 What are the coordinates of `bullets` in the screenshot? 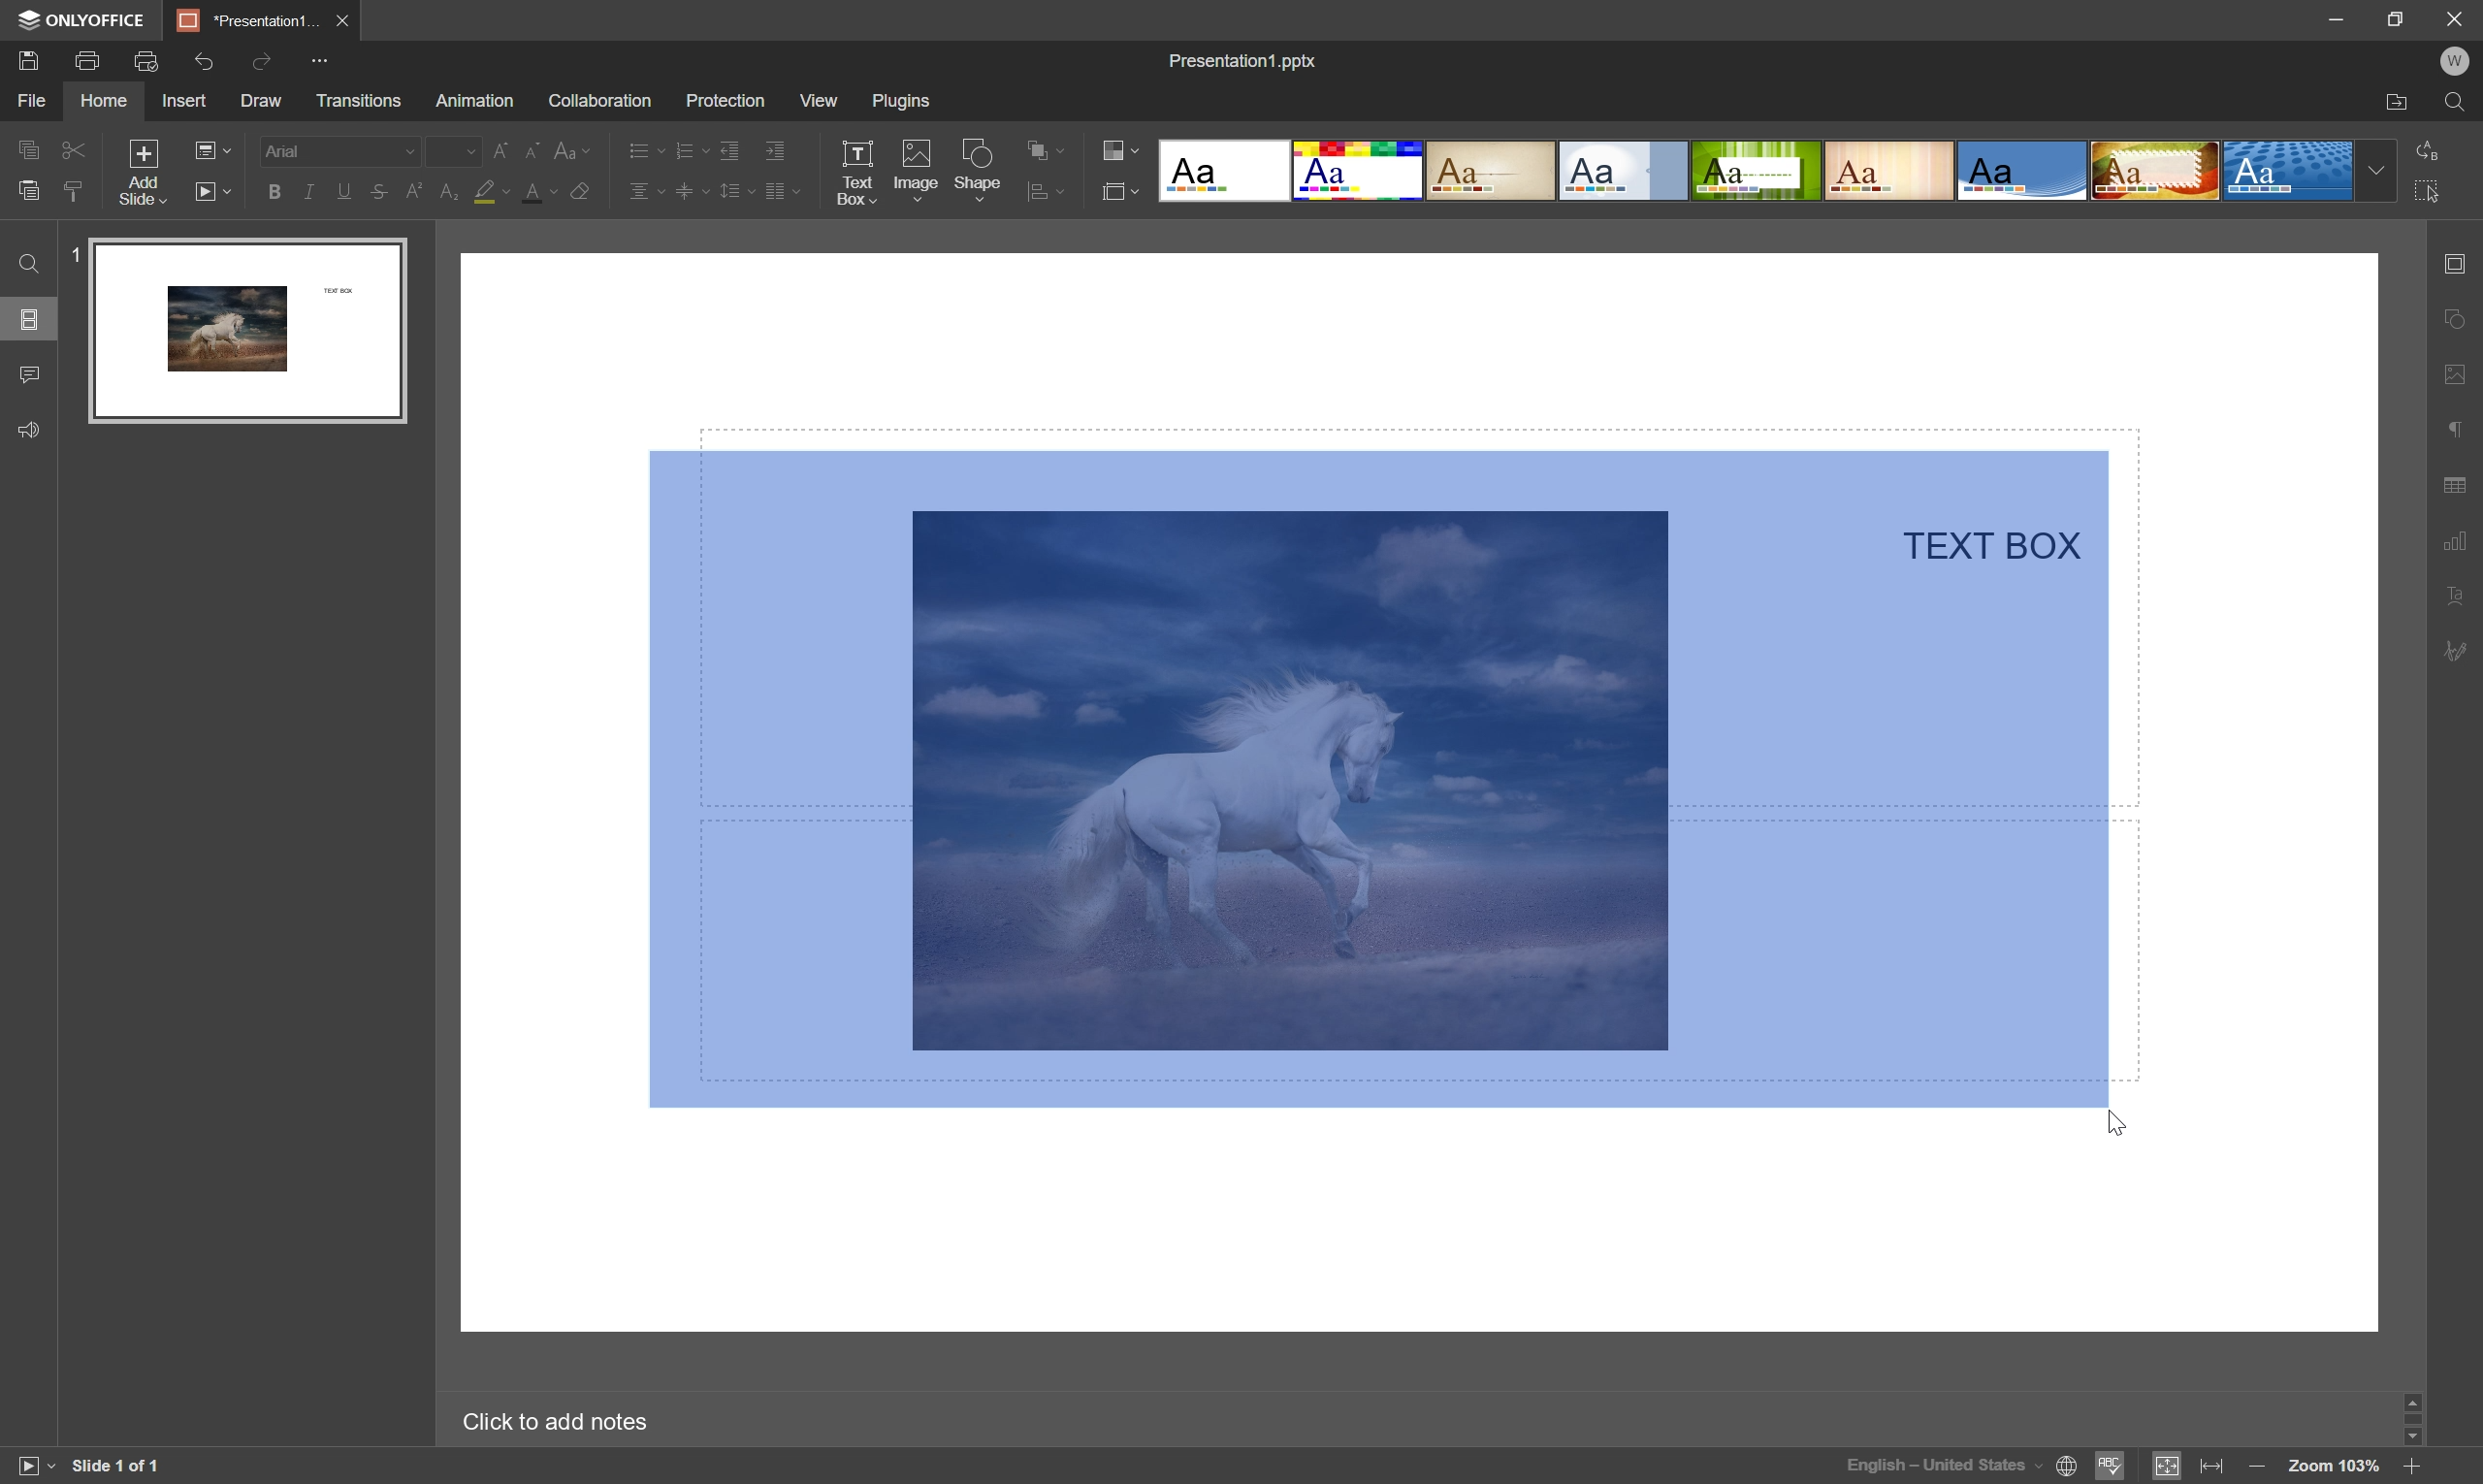 It's located at (643, 149).